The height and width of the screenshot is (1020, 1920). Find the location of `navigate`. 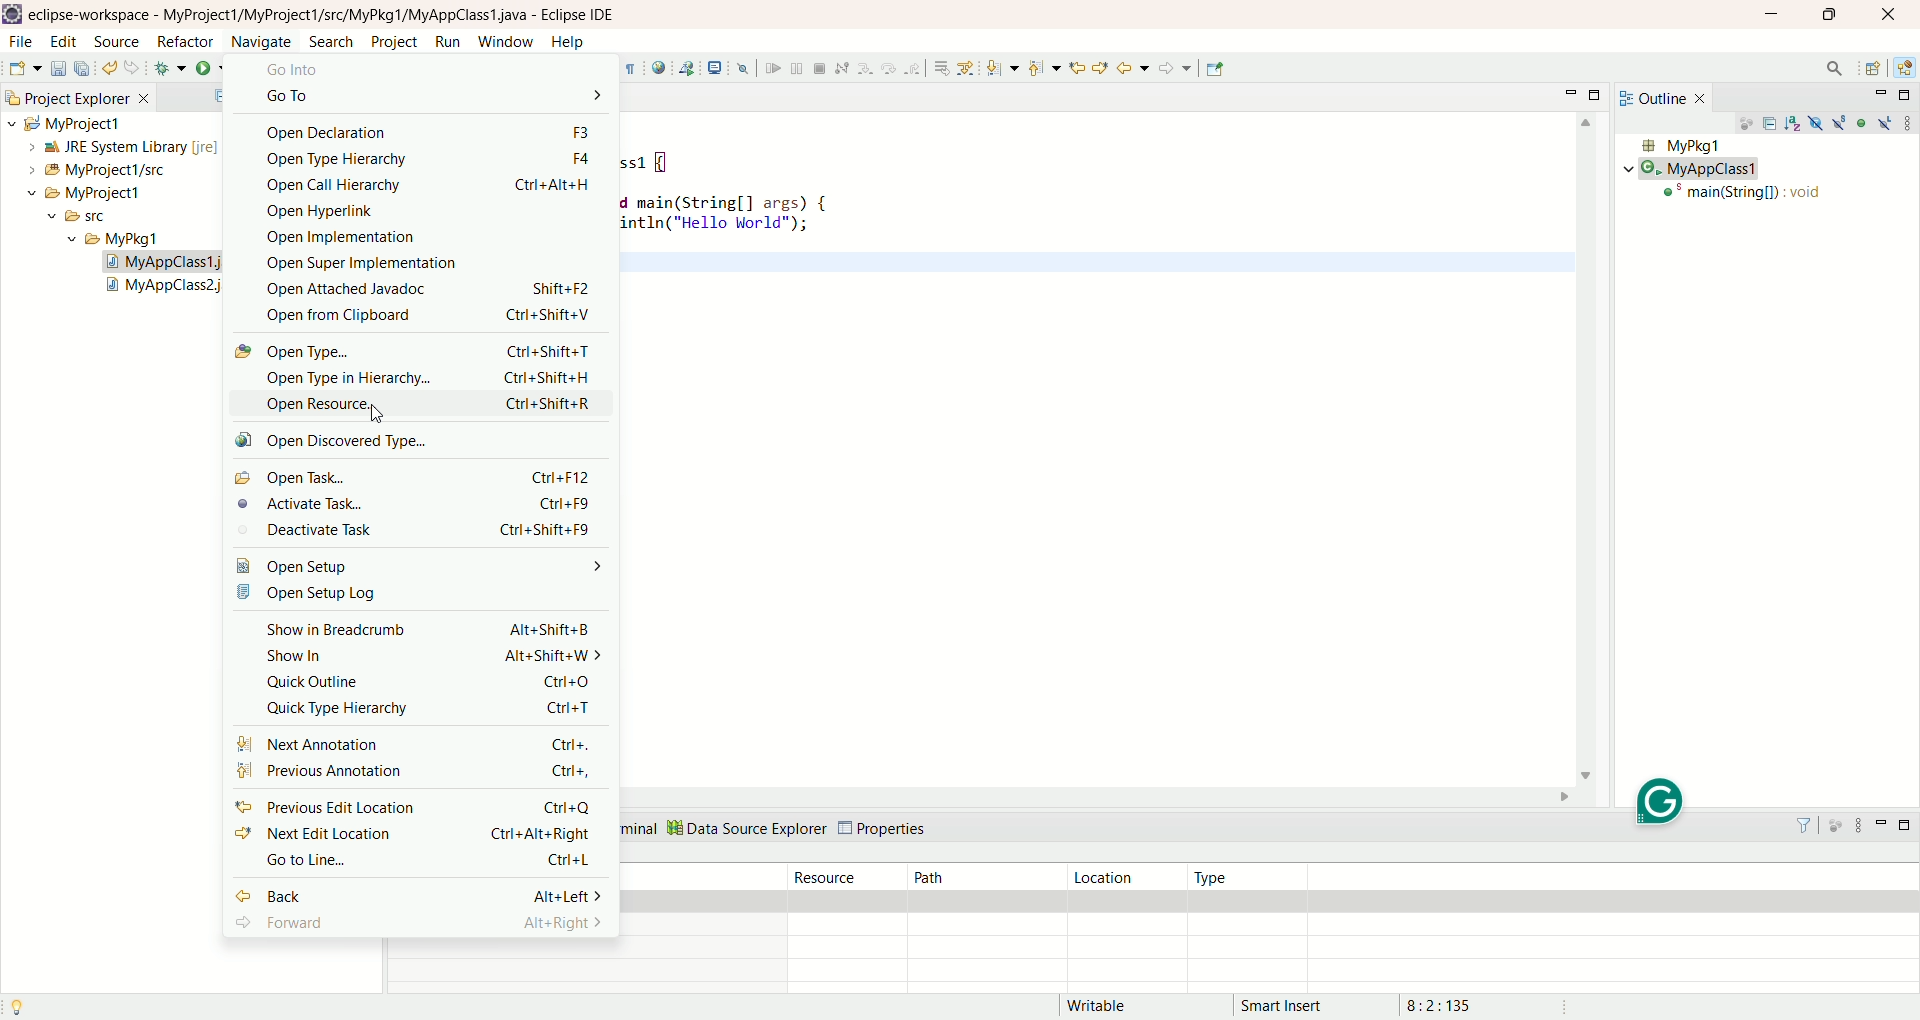

navigate is located at coordinates (261, 39).